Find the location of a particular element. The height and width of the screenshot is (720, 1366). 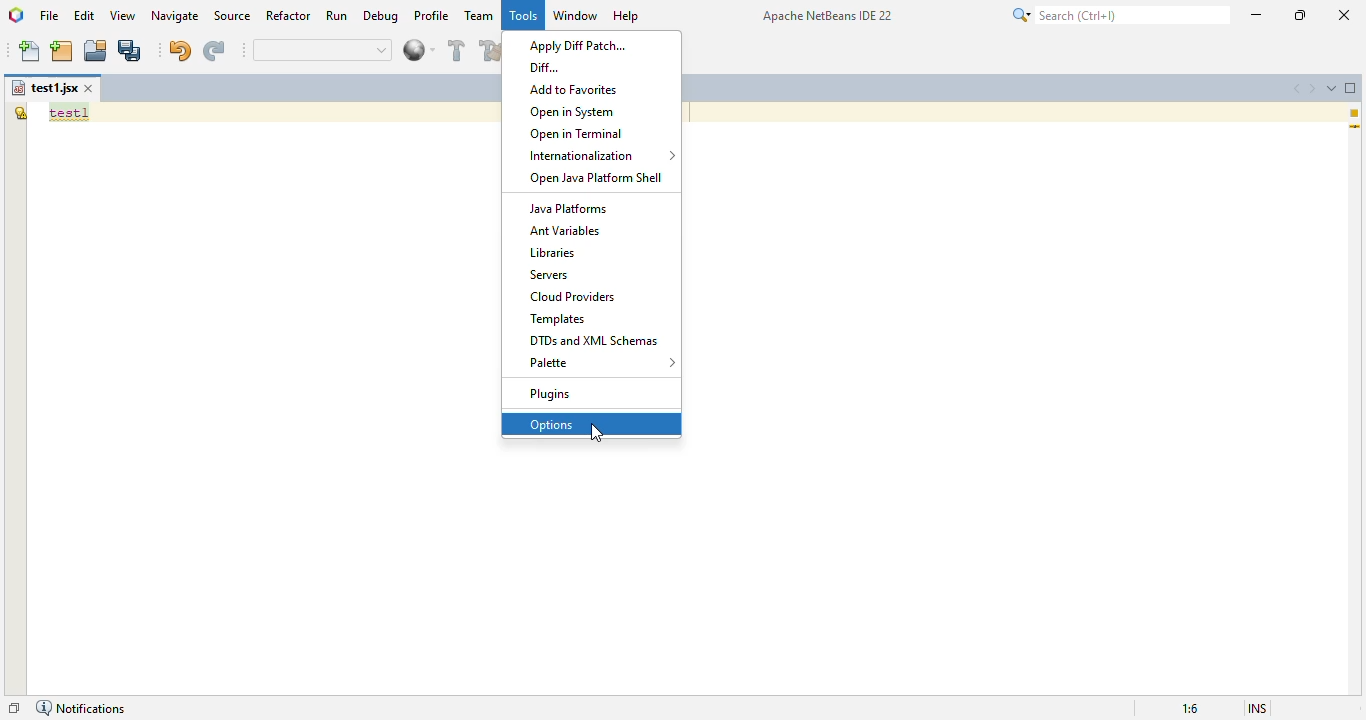

minimize is located at coordinates (1257, 14).